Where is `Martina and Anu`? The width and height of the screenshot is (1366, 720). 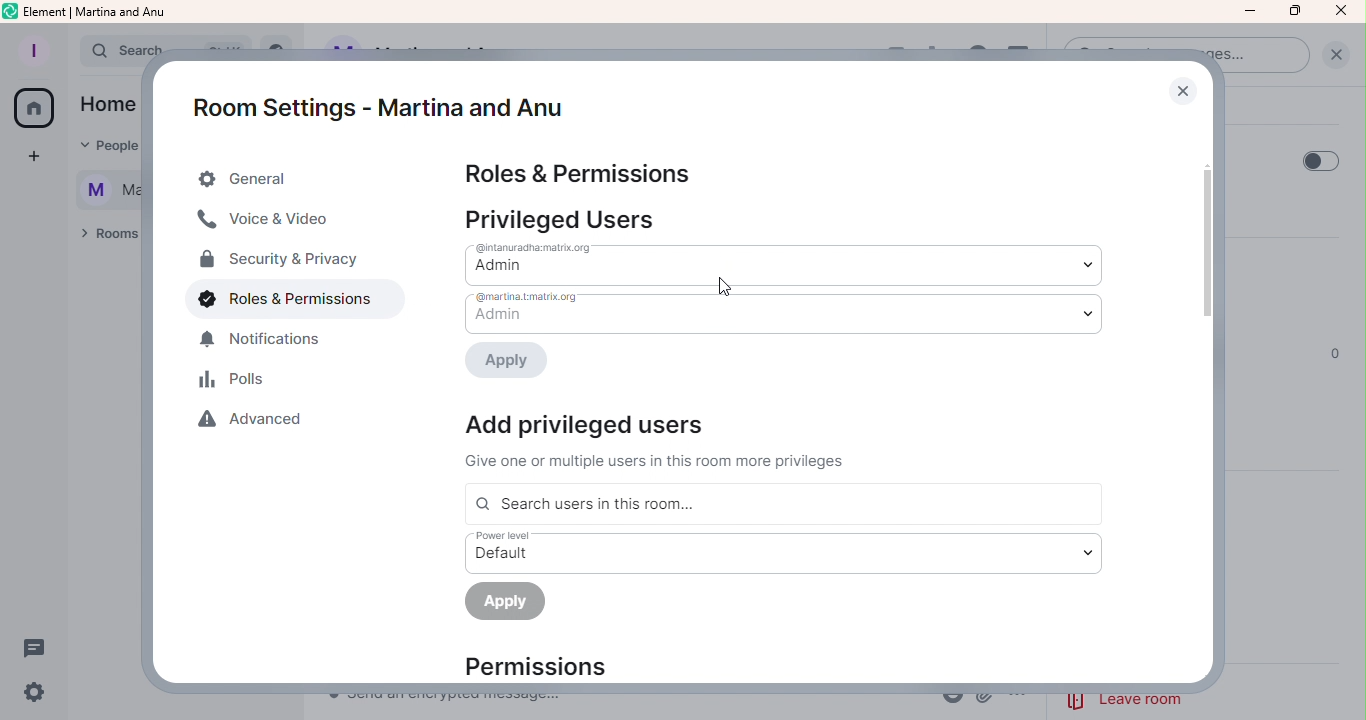 Martina and Anu is located at coordinates (99, 192).